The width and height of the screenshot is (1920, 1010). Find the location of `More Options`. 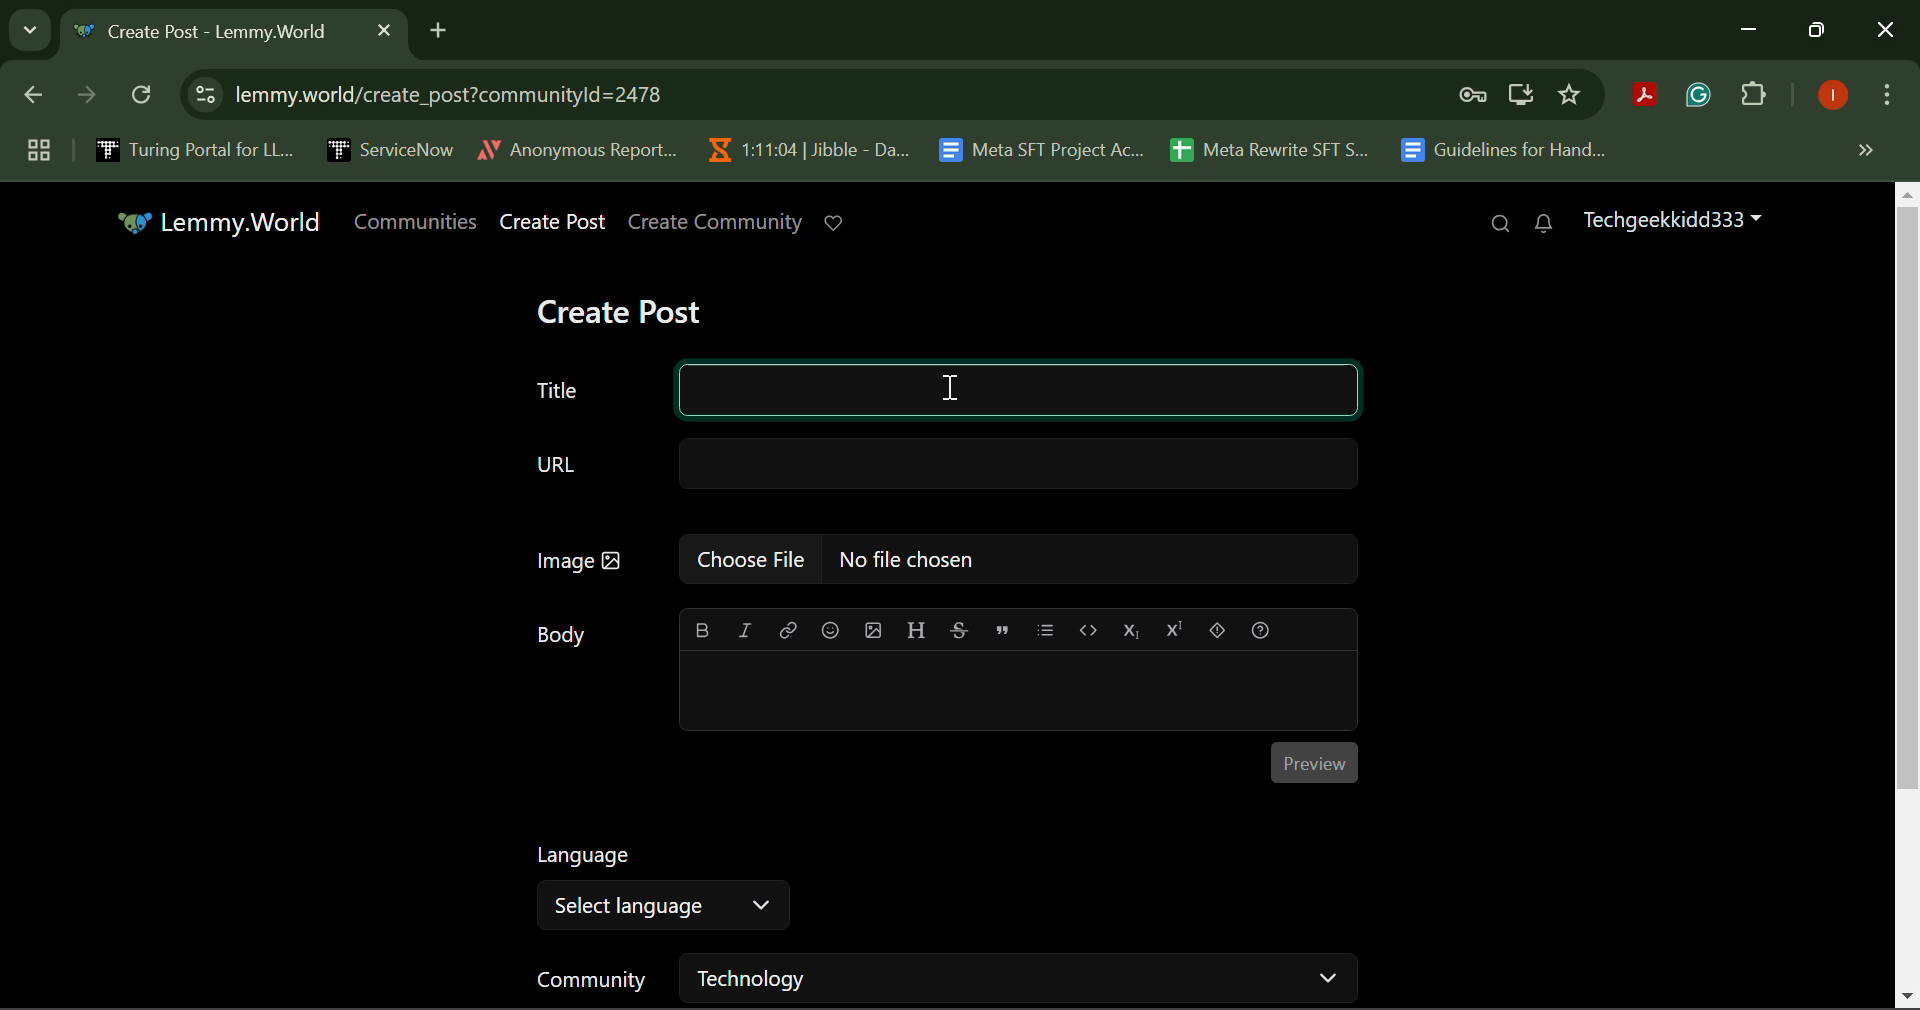

More Options is located at coordinates (1885, 99).